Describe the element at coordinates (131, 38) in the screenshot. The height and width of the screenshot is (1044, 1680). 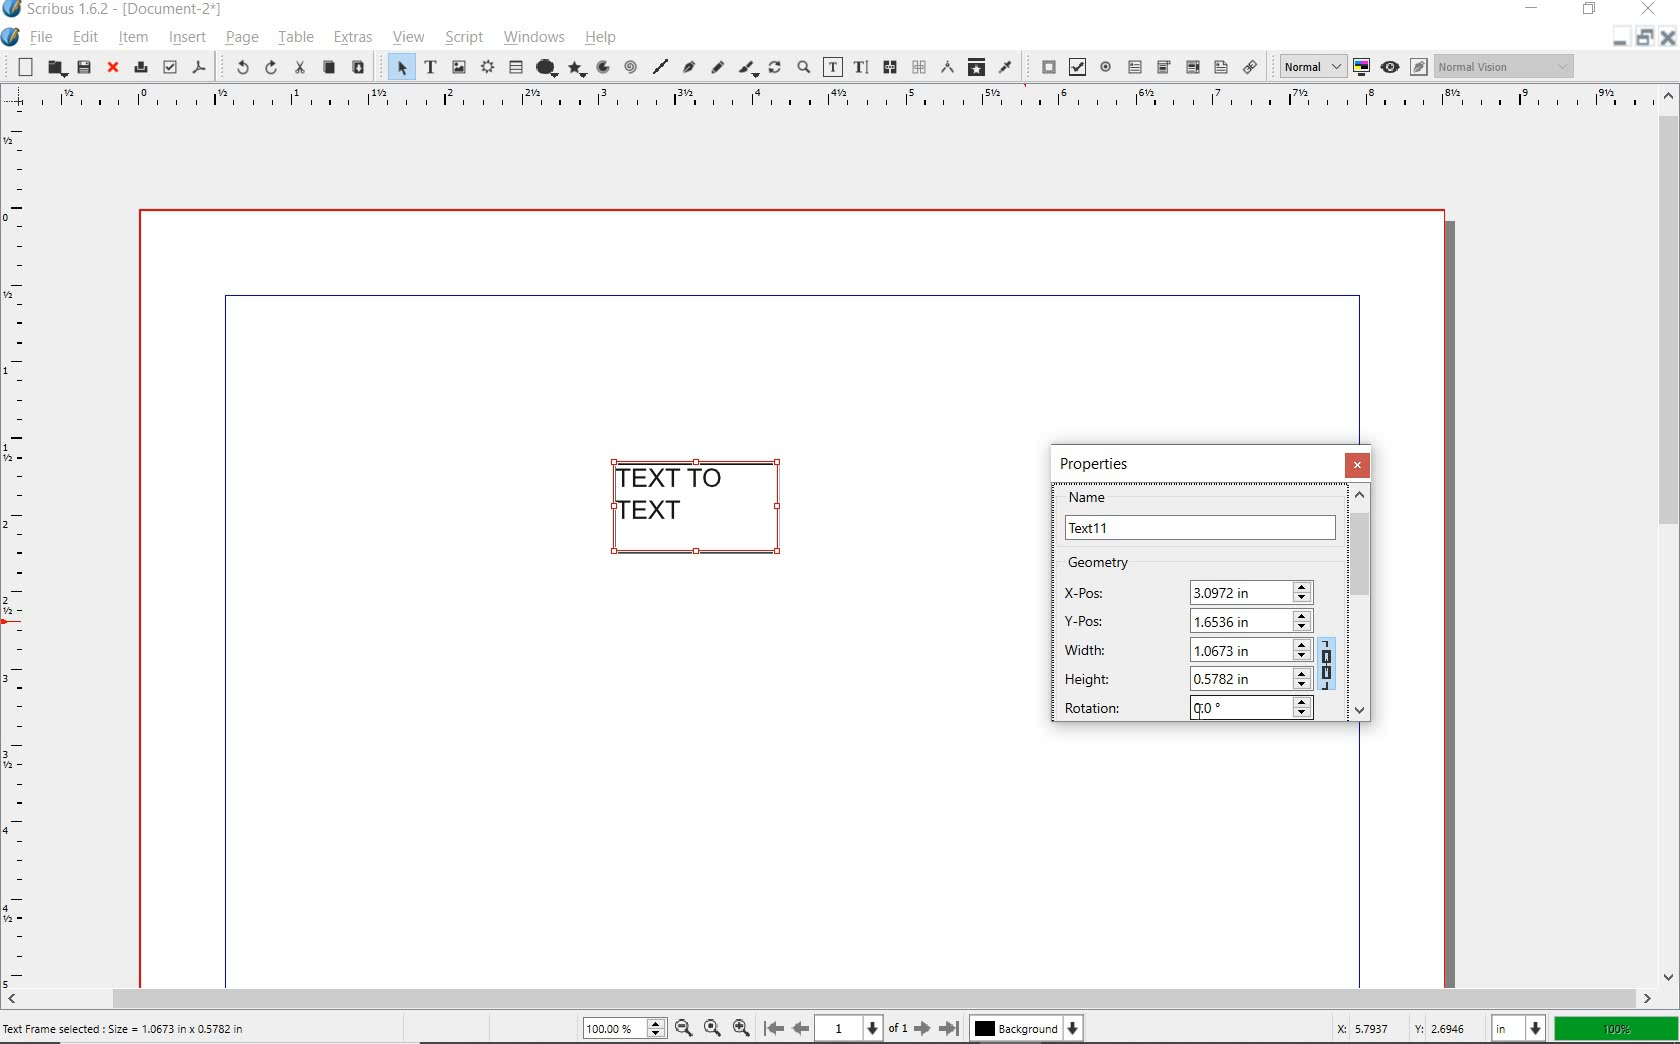
I see `item` at that location.